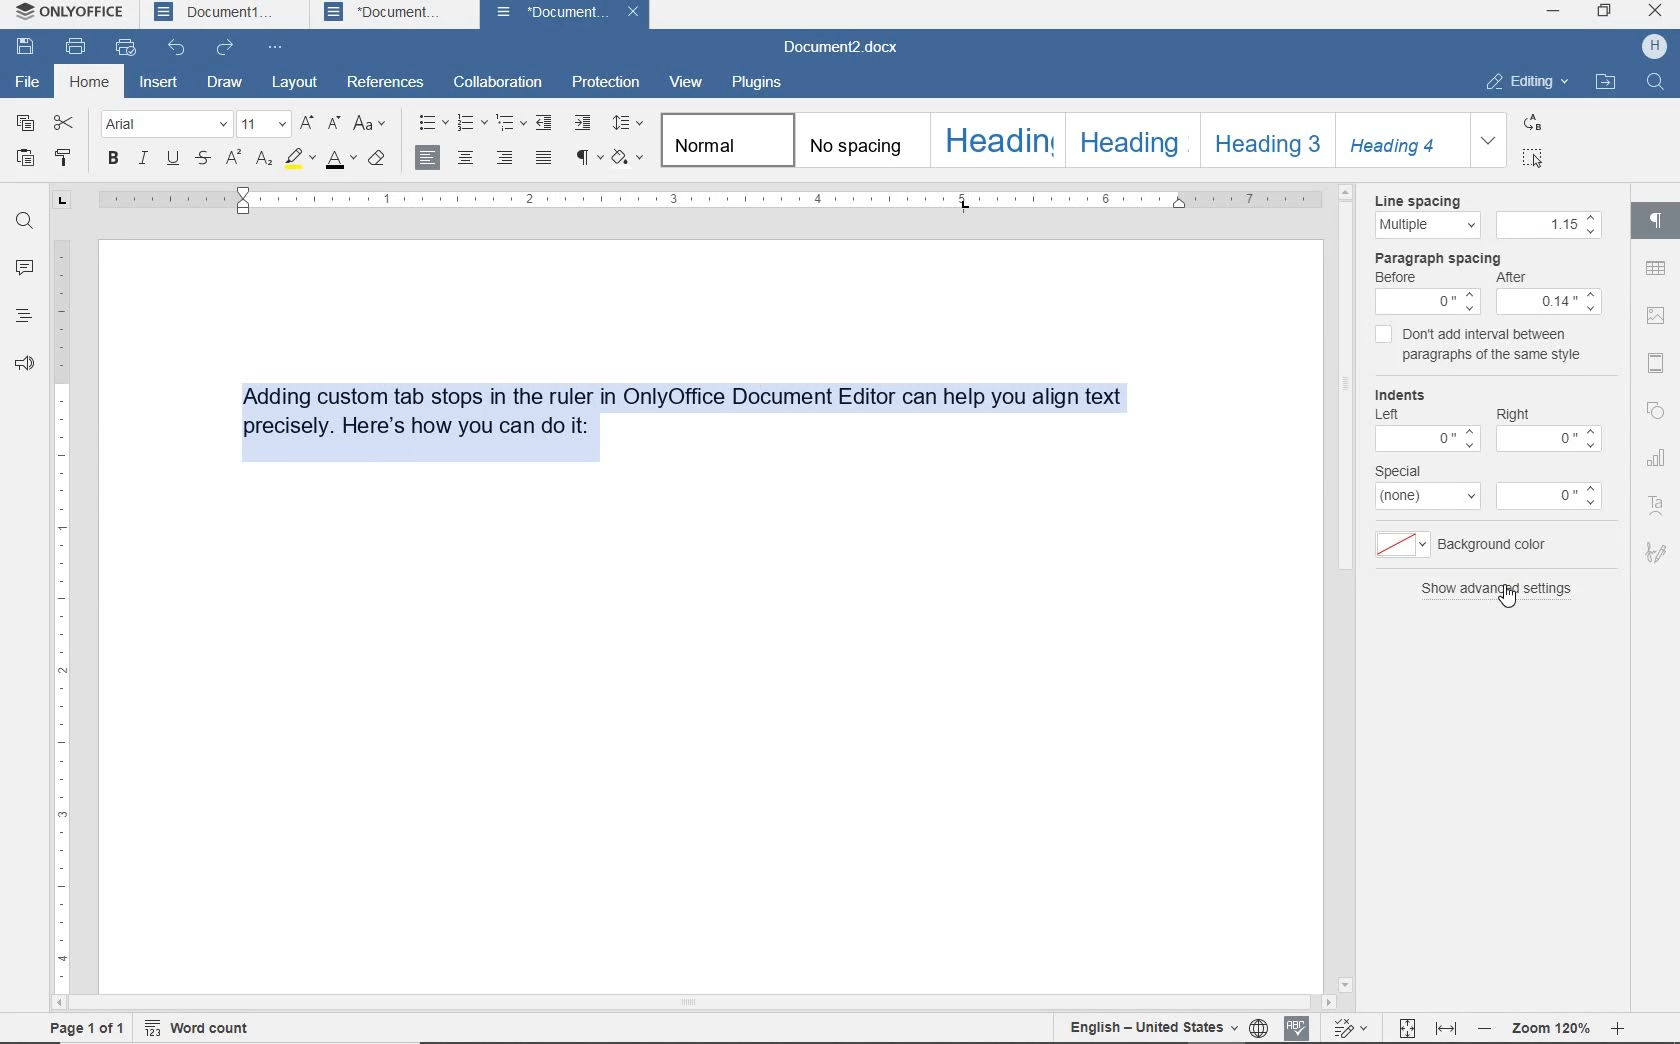  Describe the element at coordinates (1513, 602) in the screenshot. I see `cursor` at that location.